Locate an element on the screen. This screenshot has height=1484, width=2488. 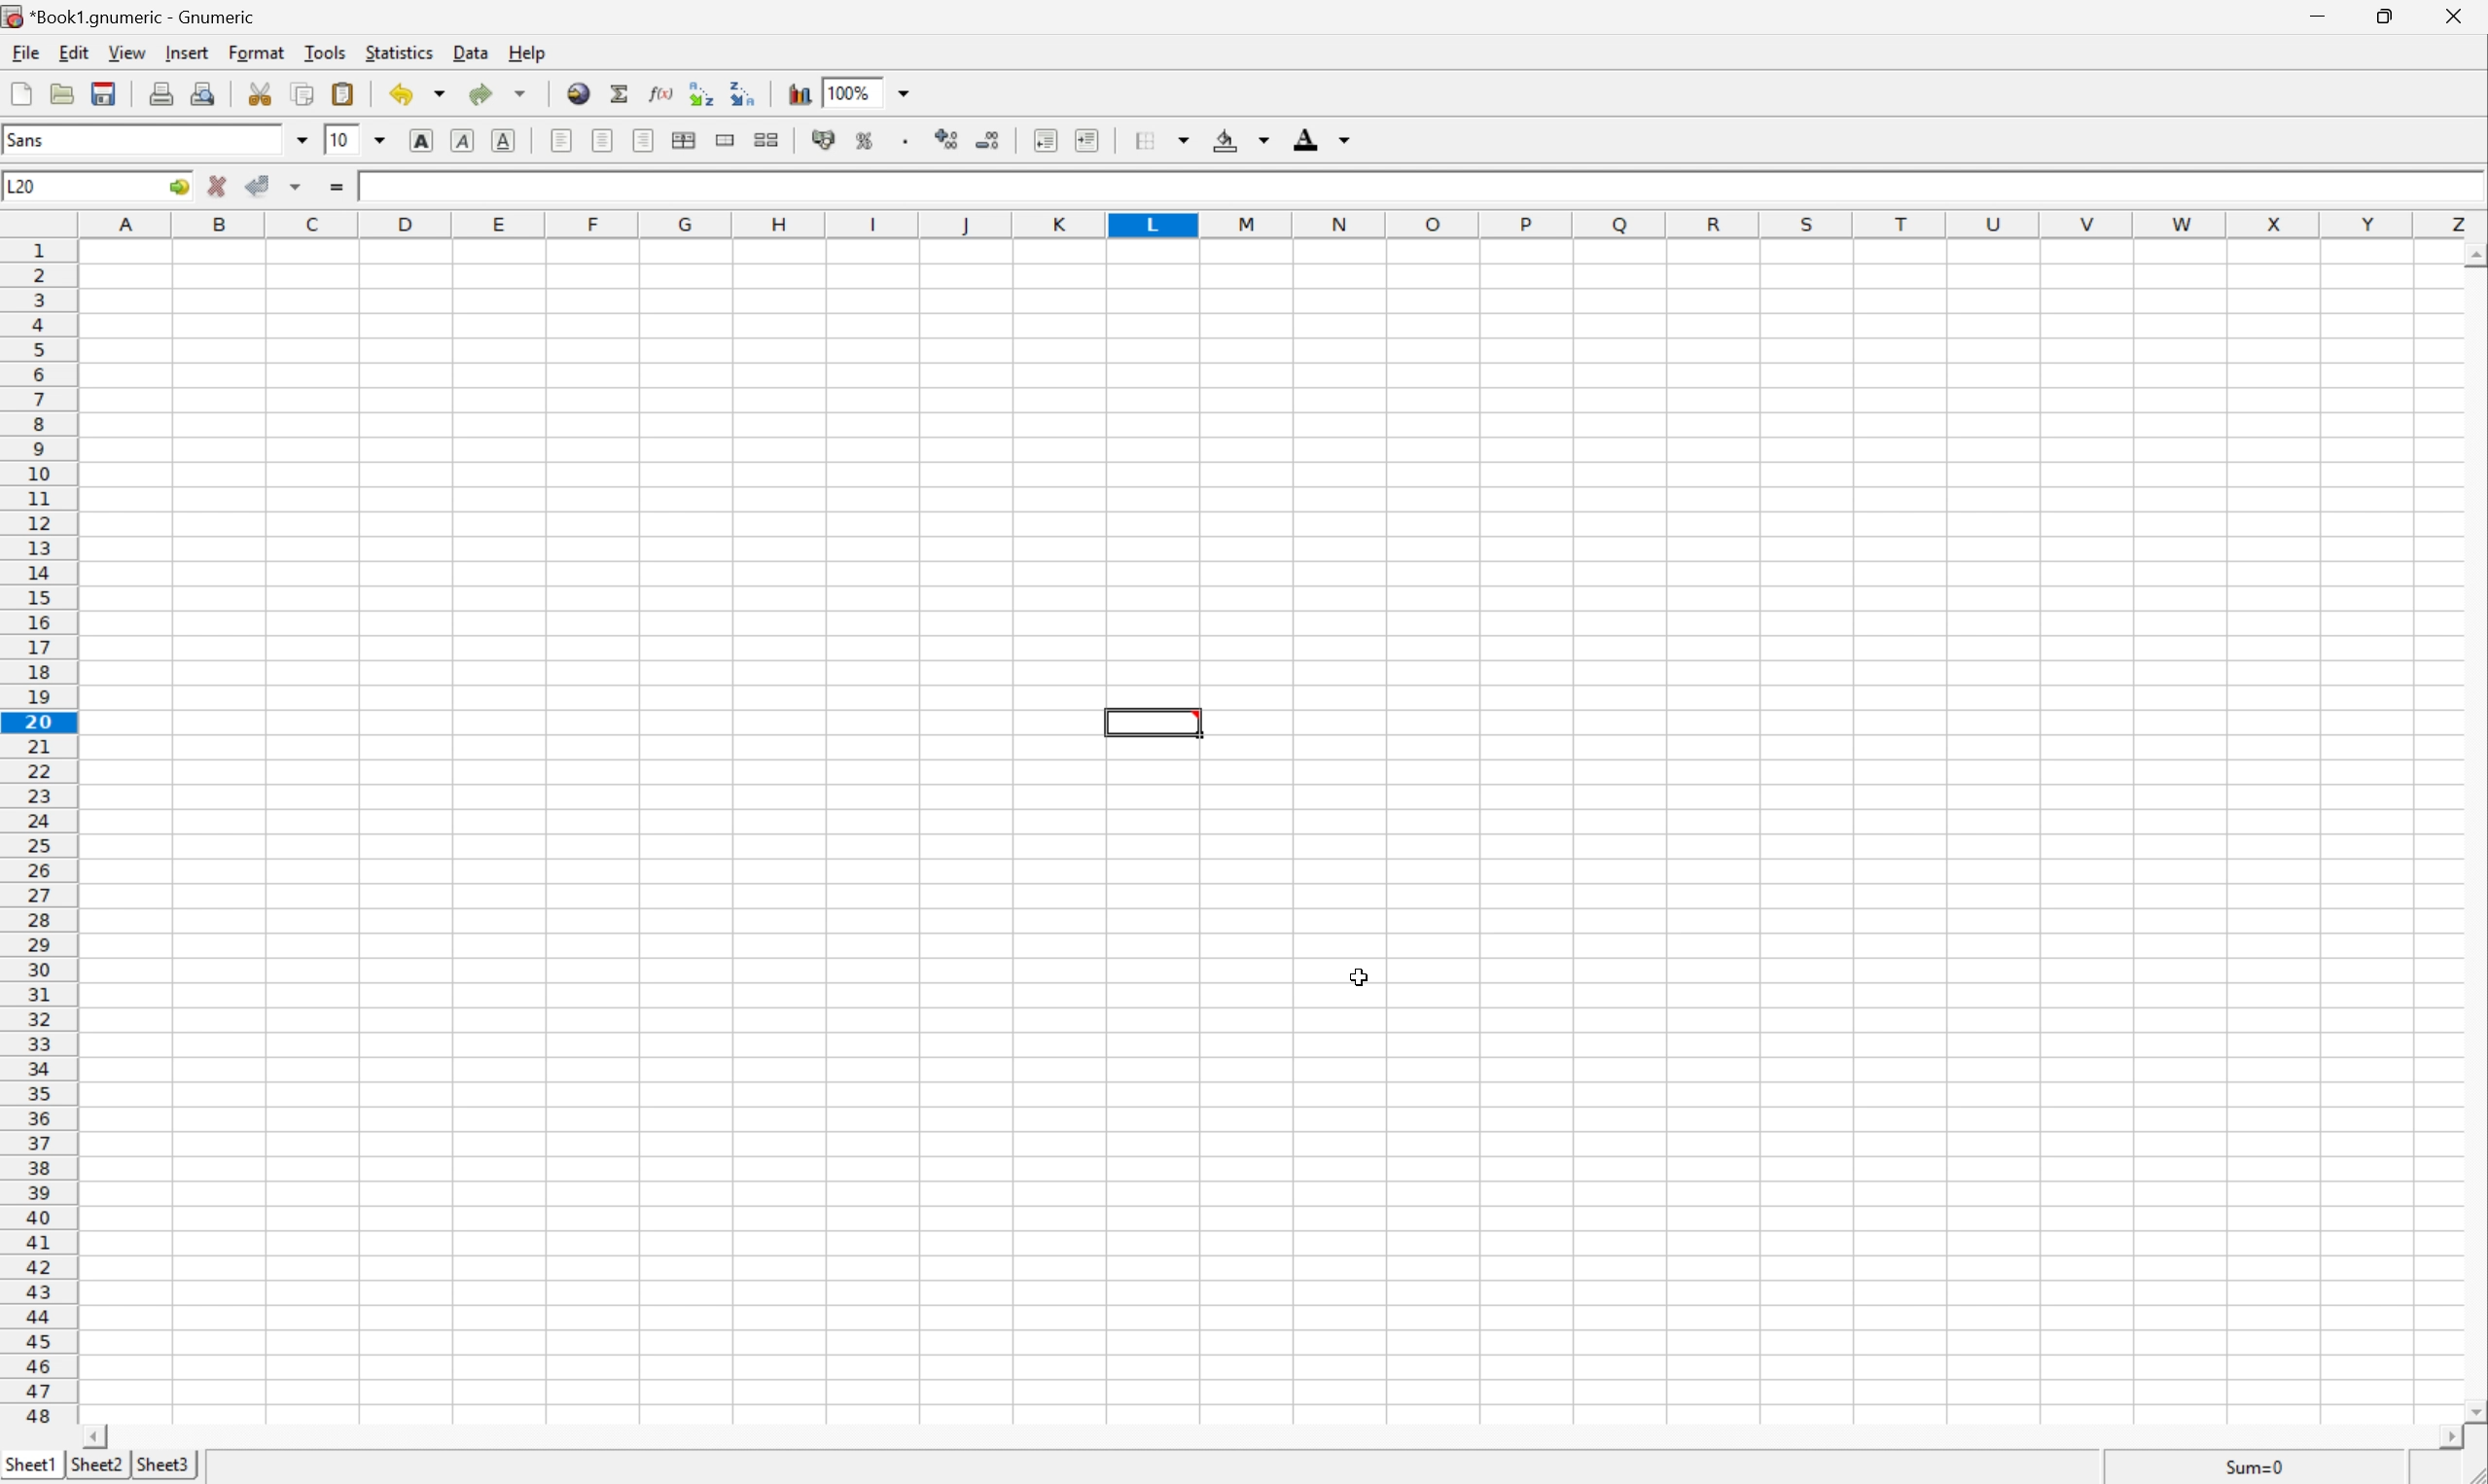
Data is located at coordinates (468, 52).